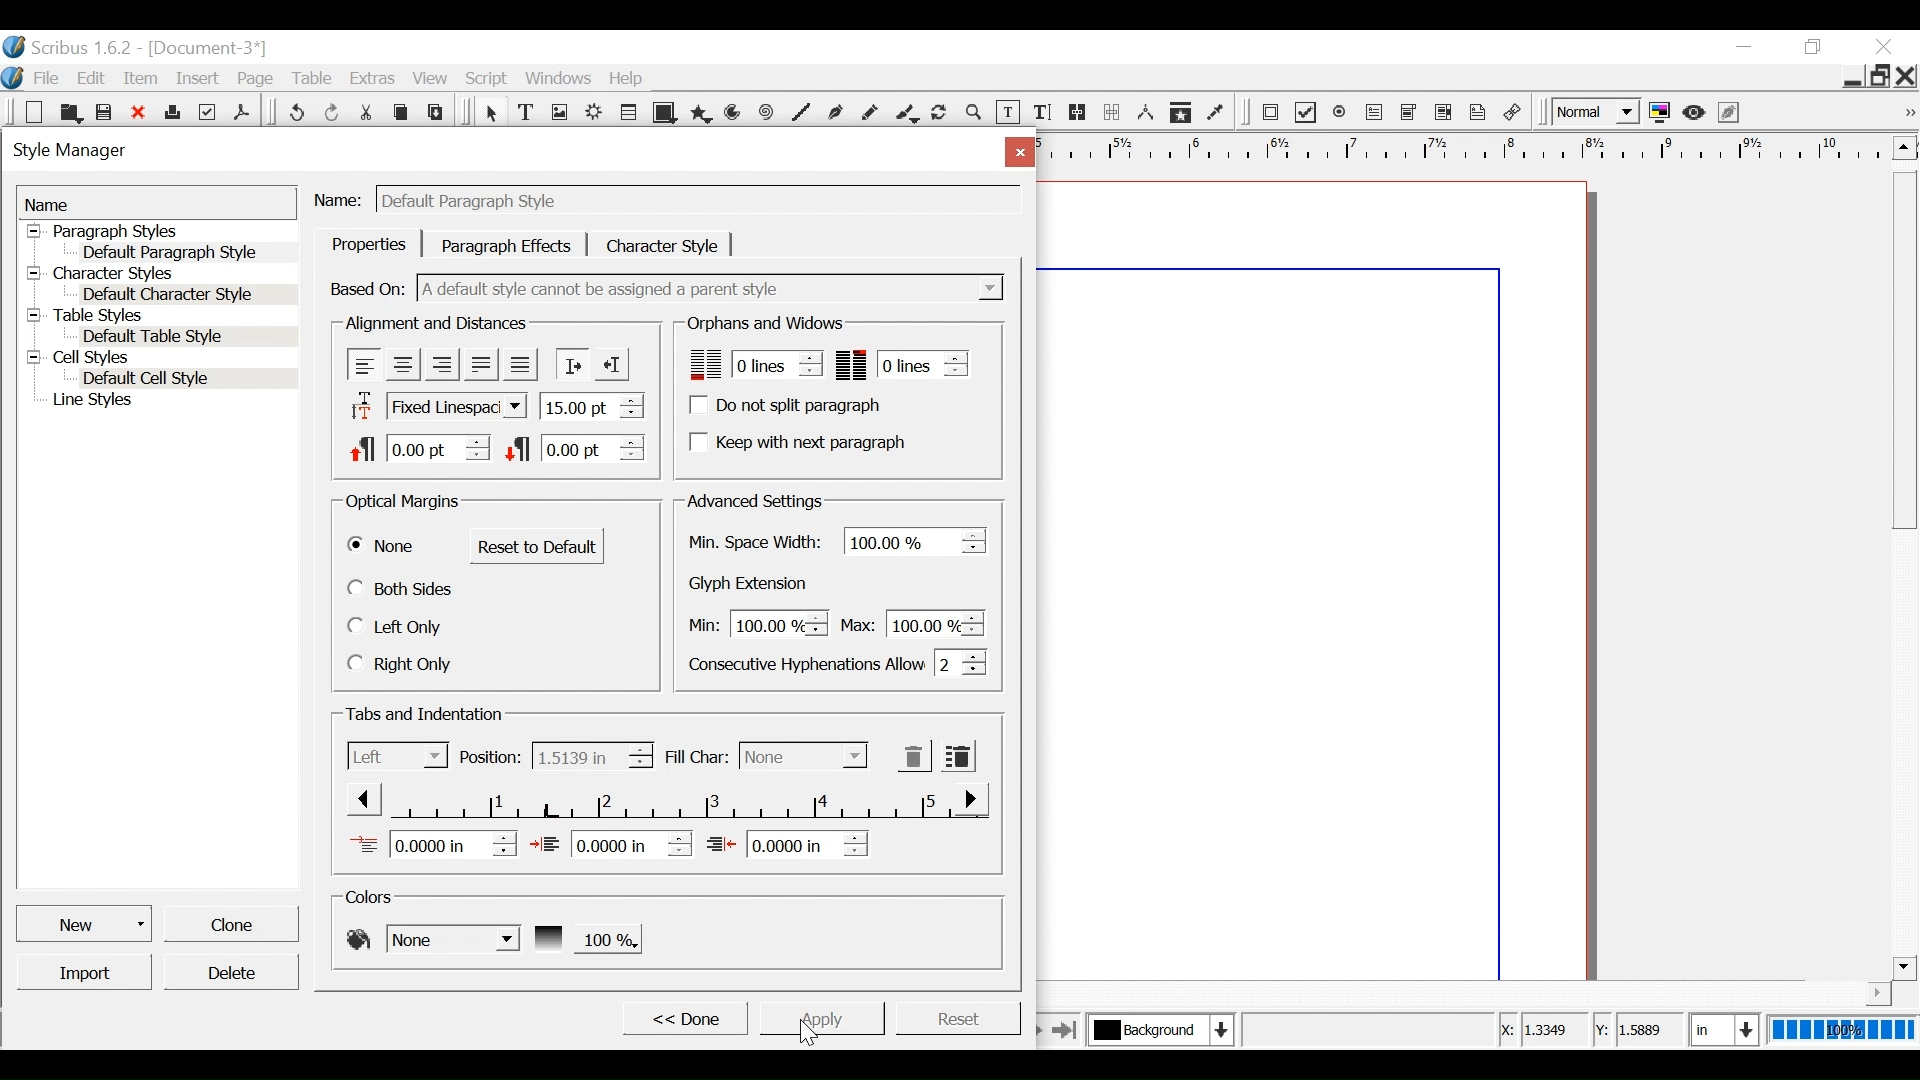 This screenshot has height=1080, width=1920. Describe the element at coordinates (13, 77) in the screenshot. I see `Logo` at that location.